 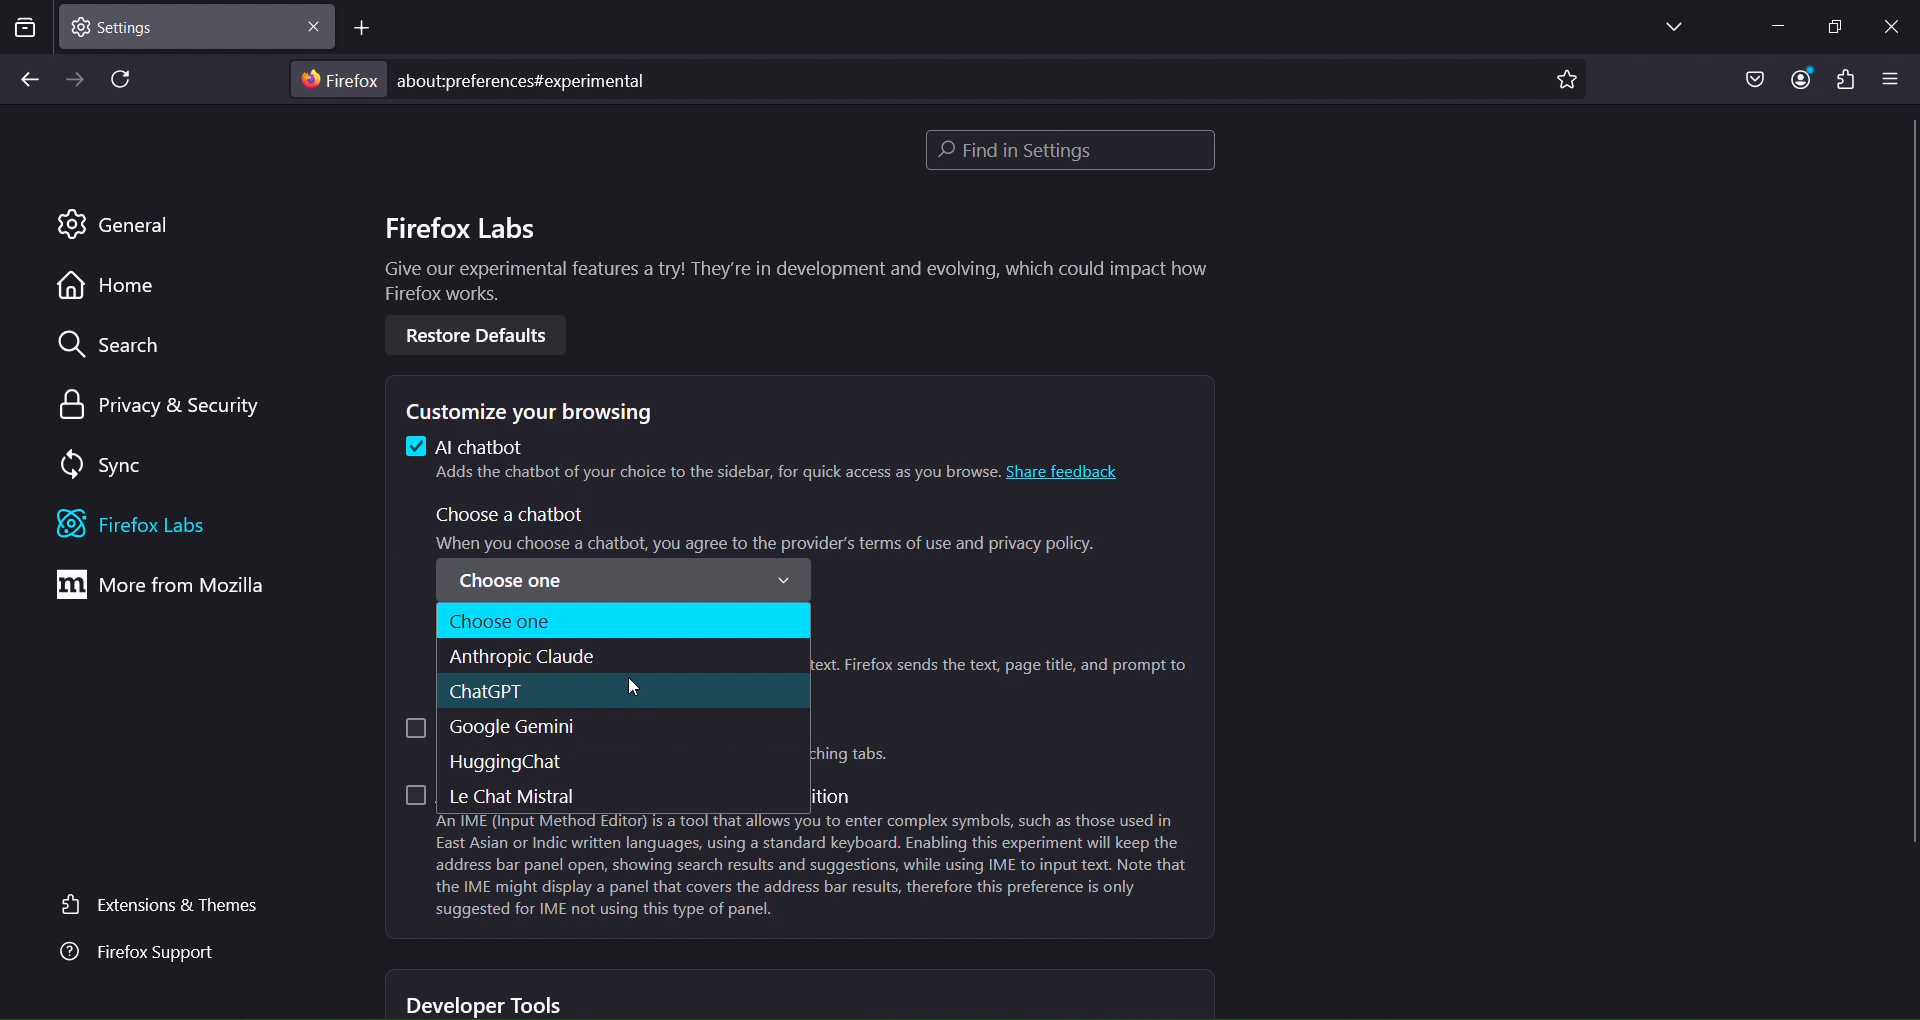 I want to click on about:preferences#experimental, so click(x=626, y=79).